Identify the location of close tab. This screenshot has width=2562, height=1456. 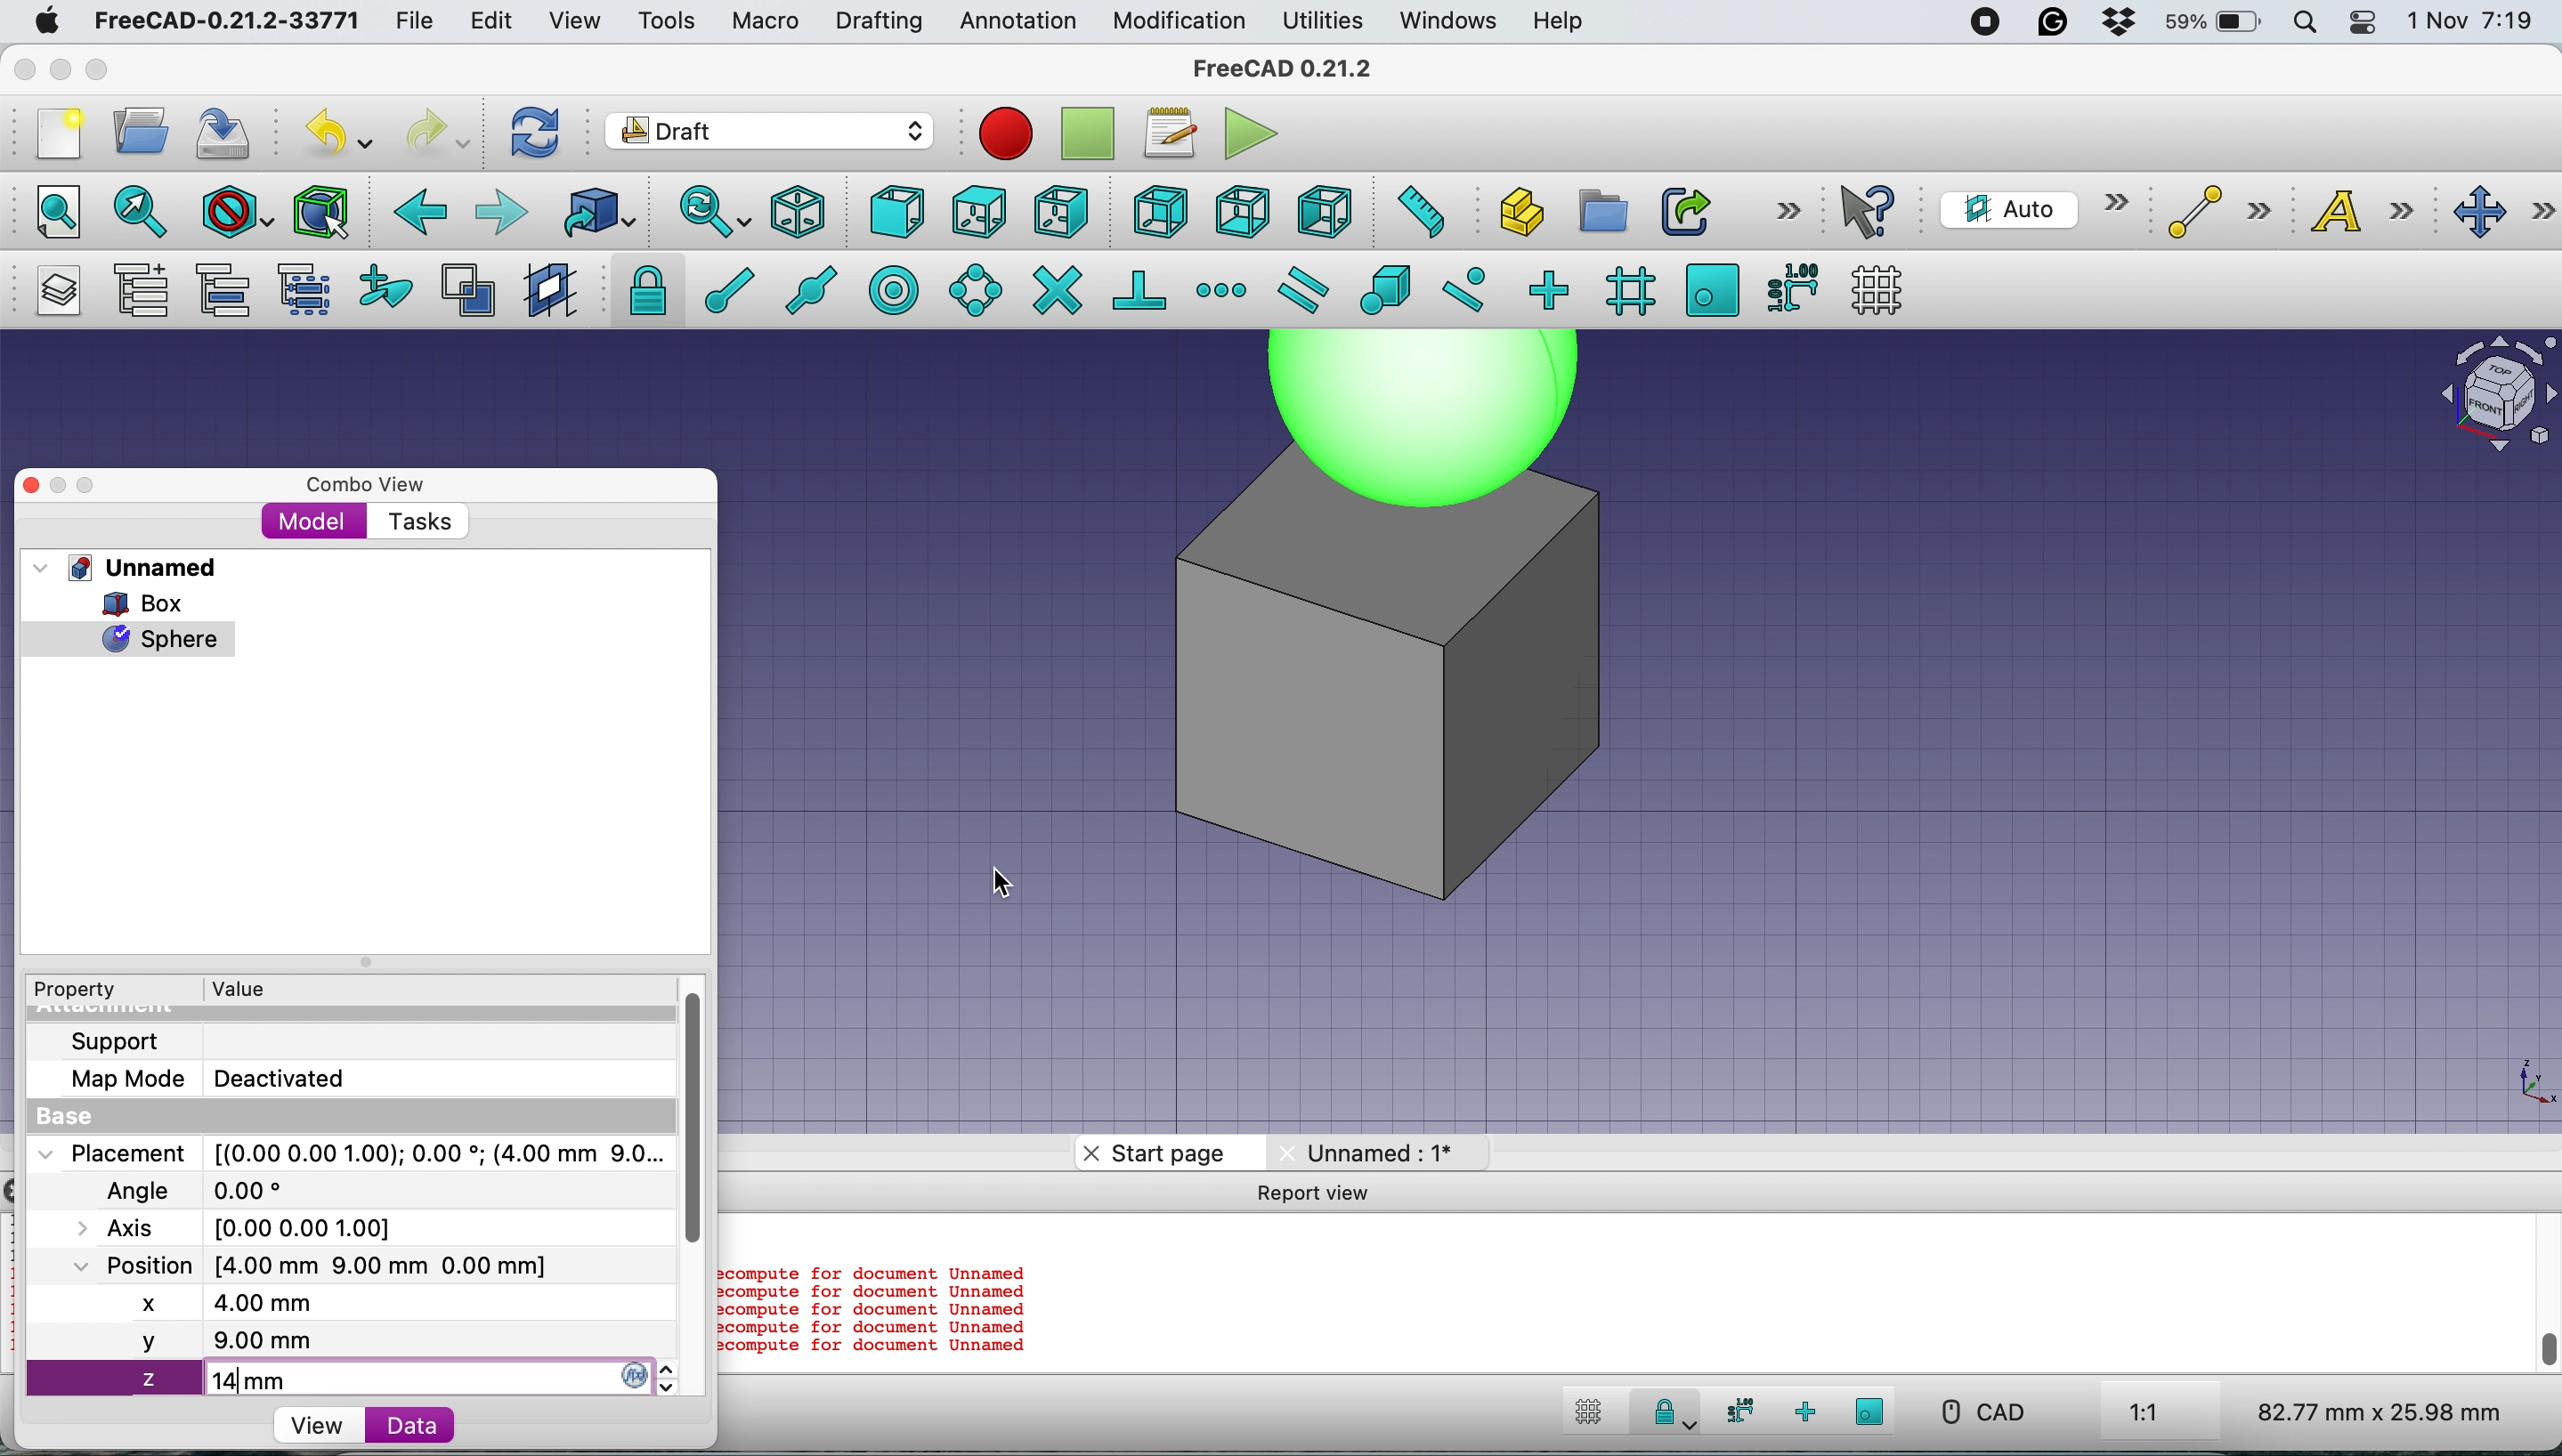
(1087, 1153).